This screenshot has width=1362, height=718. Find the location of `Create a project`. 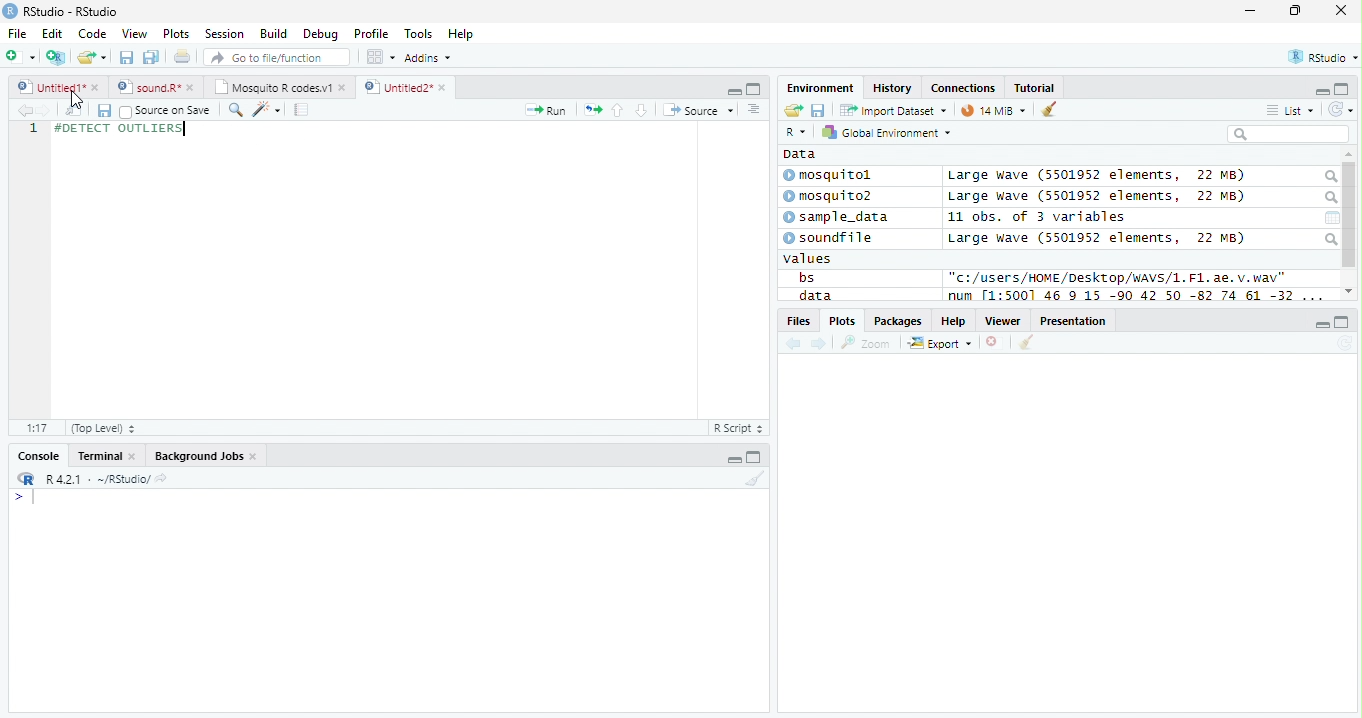

Create a project is located at coordinates (58, 57).